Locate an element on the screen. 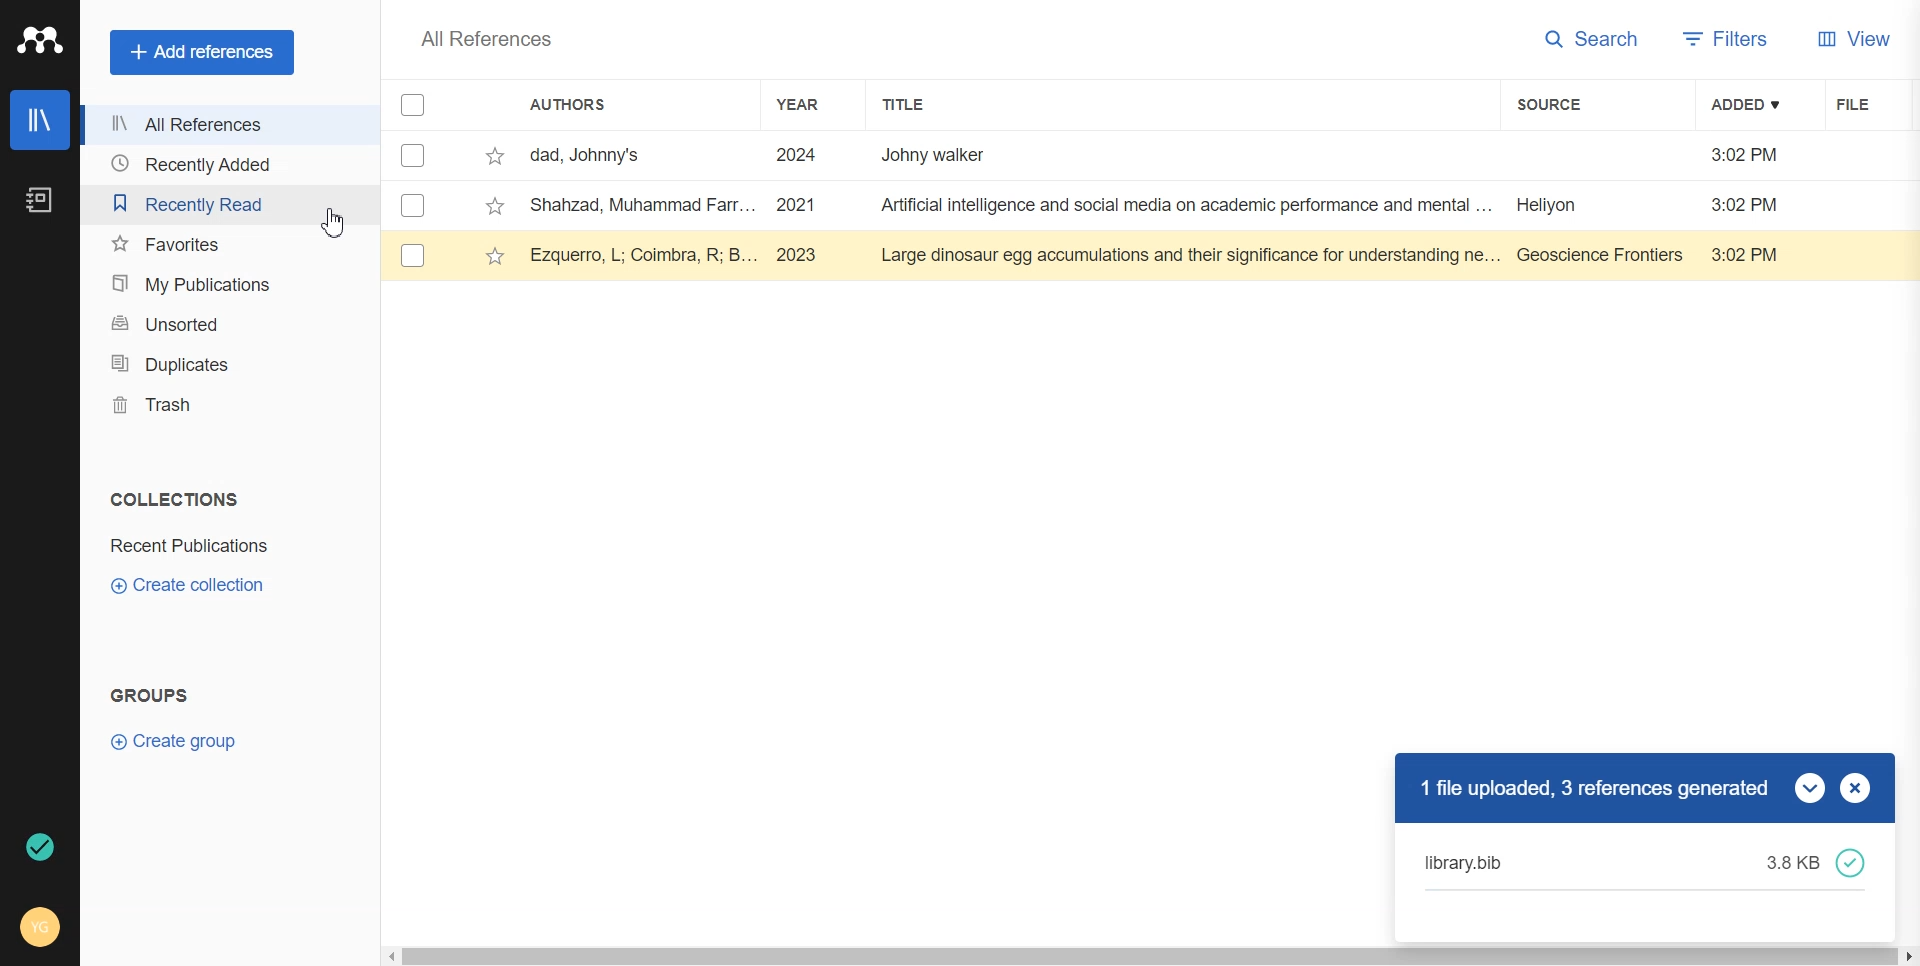  1 file uploaded, 3 references generated is located at coordinates (1589, 790).